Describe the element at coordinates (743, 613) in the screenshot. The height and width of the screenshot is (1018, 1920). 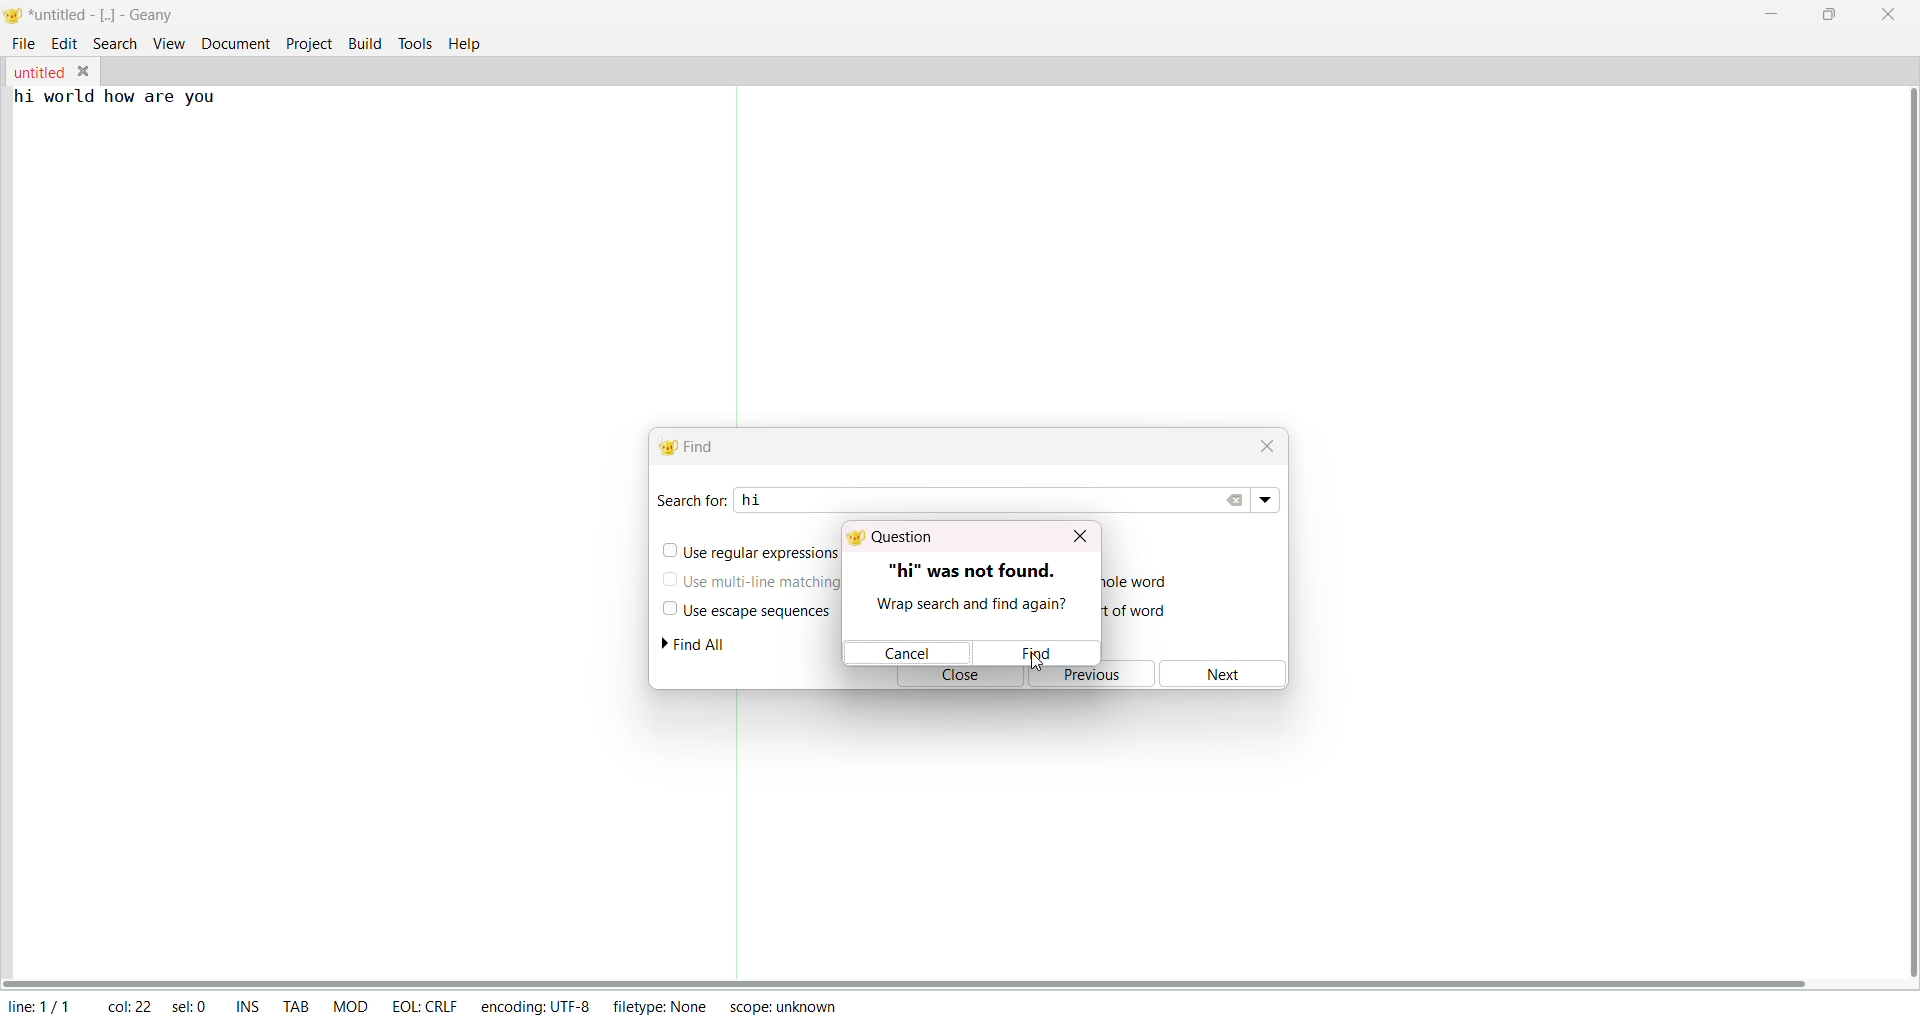
I see `use escape sequence` at that location.